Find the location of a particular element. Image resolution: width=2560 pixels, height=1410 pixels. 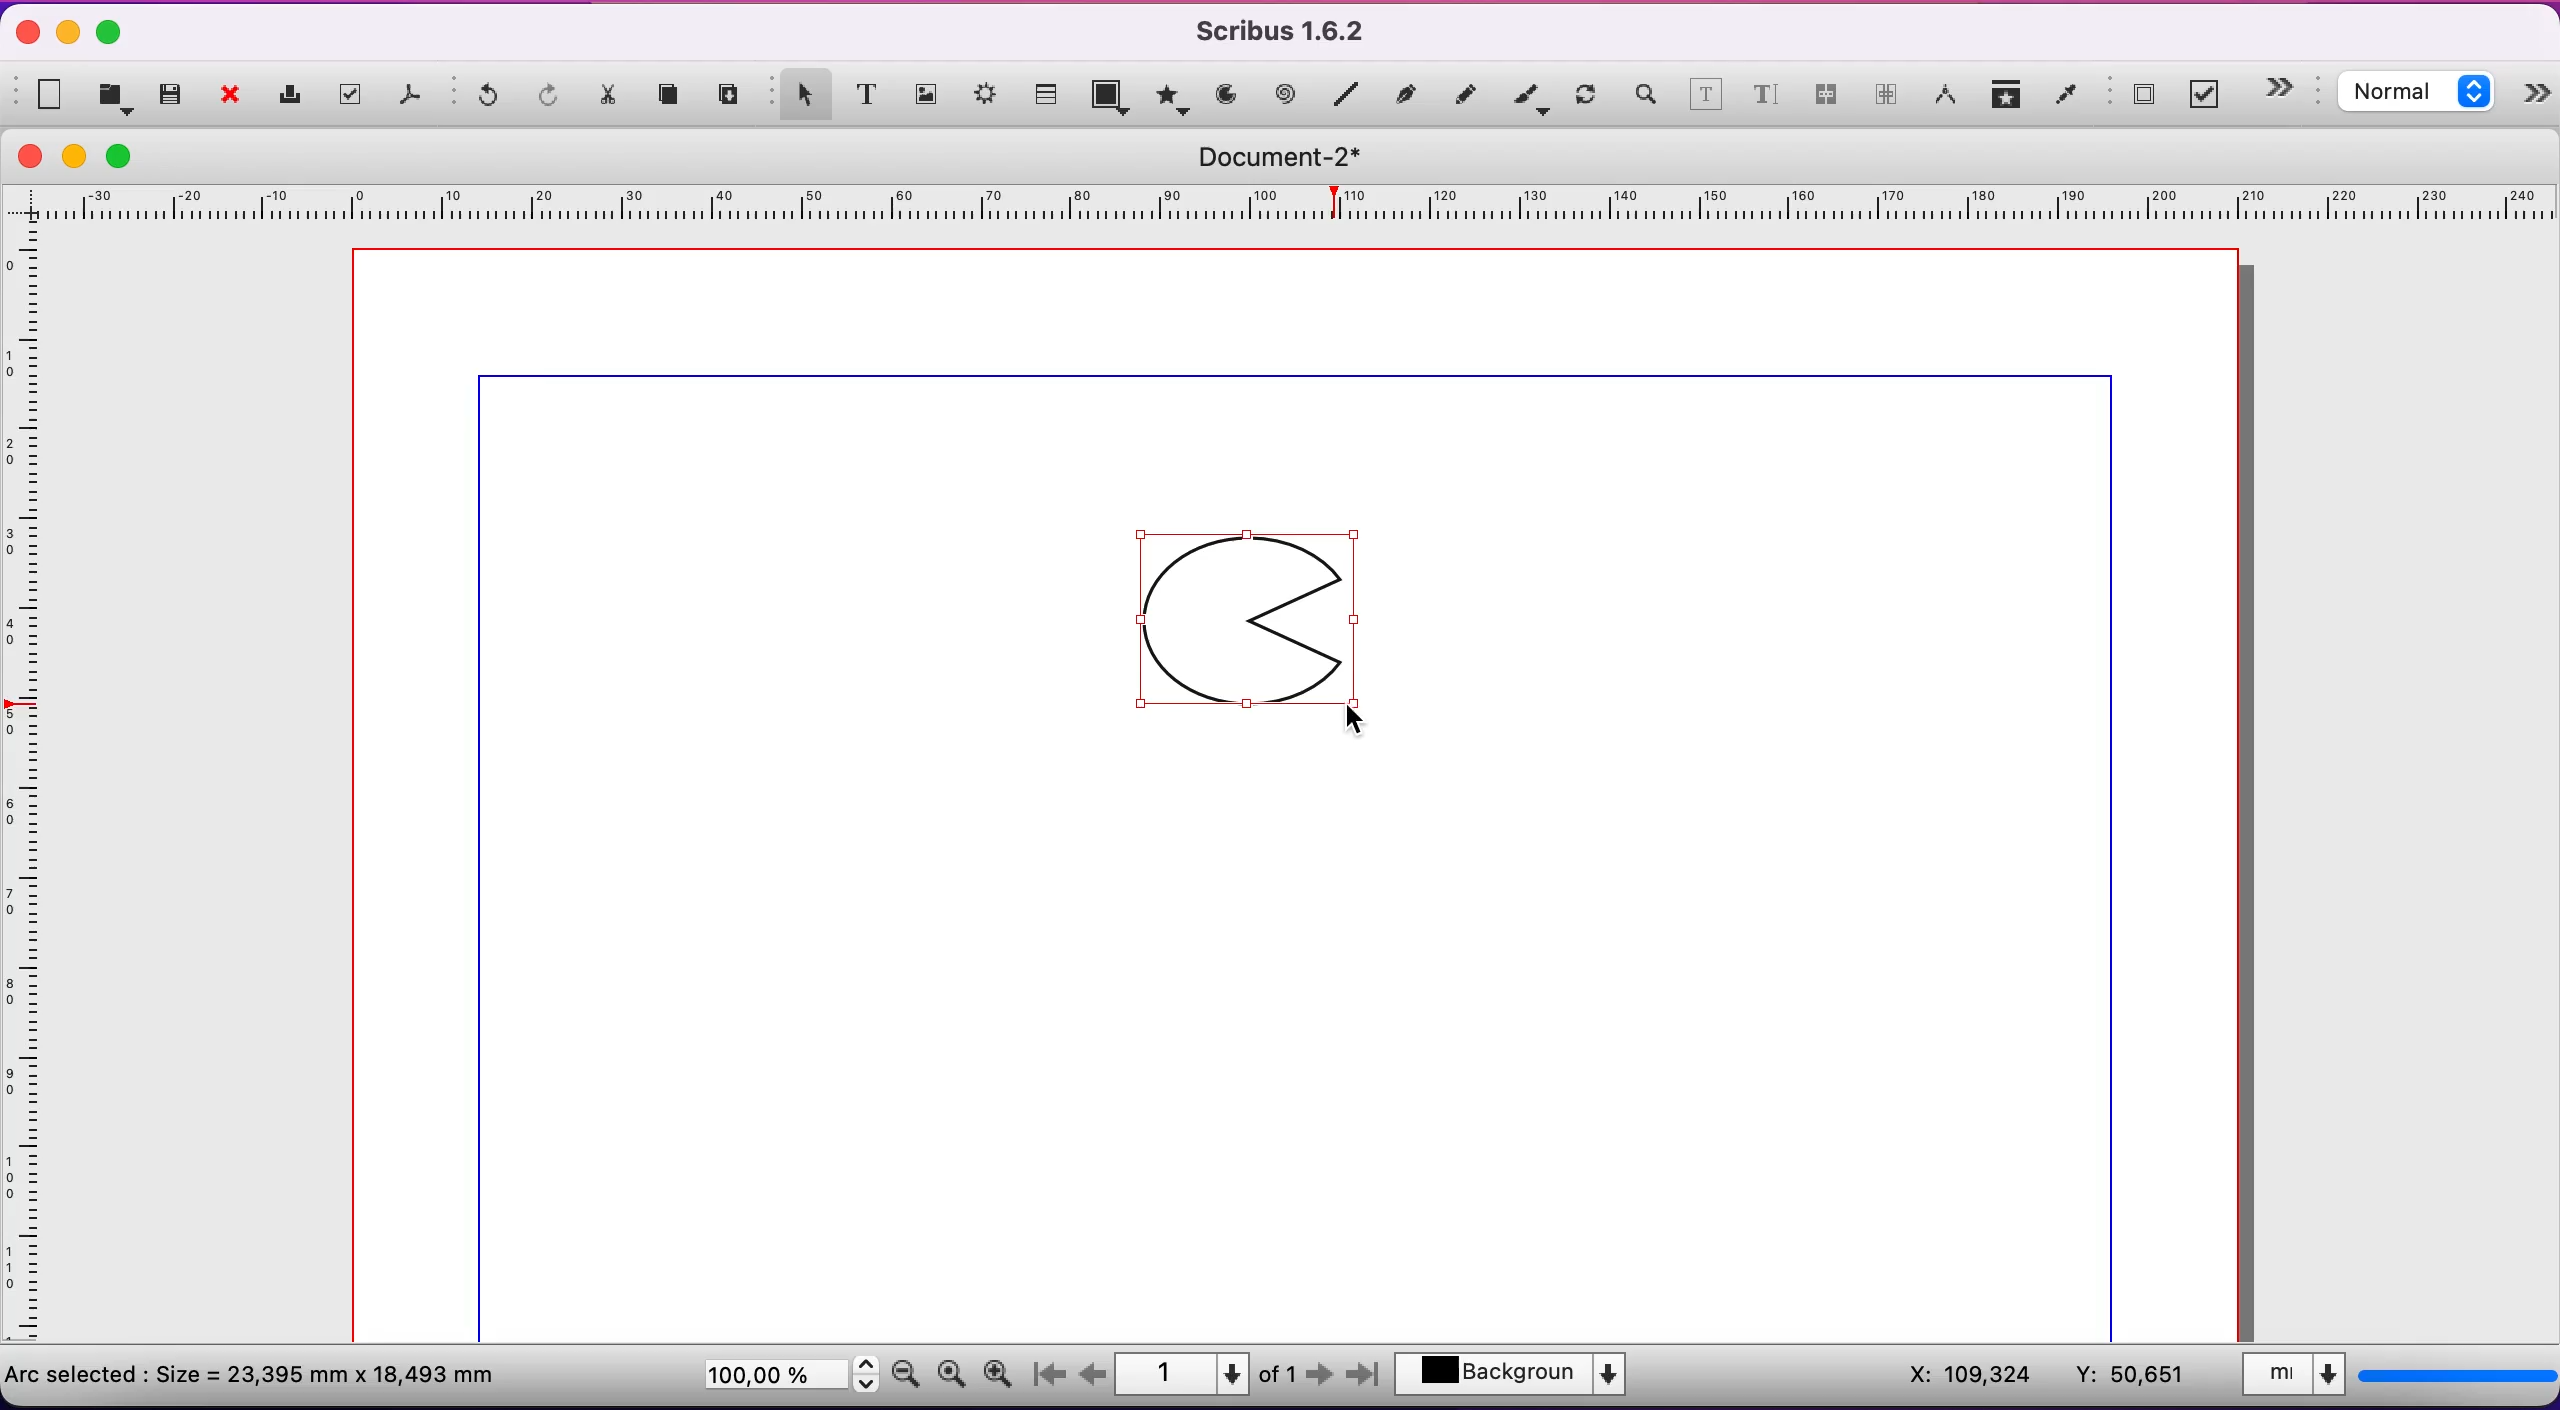

undo is located at coordinates (480, 100).